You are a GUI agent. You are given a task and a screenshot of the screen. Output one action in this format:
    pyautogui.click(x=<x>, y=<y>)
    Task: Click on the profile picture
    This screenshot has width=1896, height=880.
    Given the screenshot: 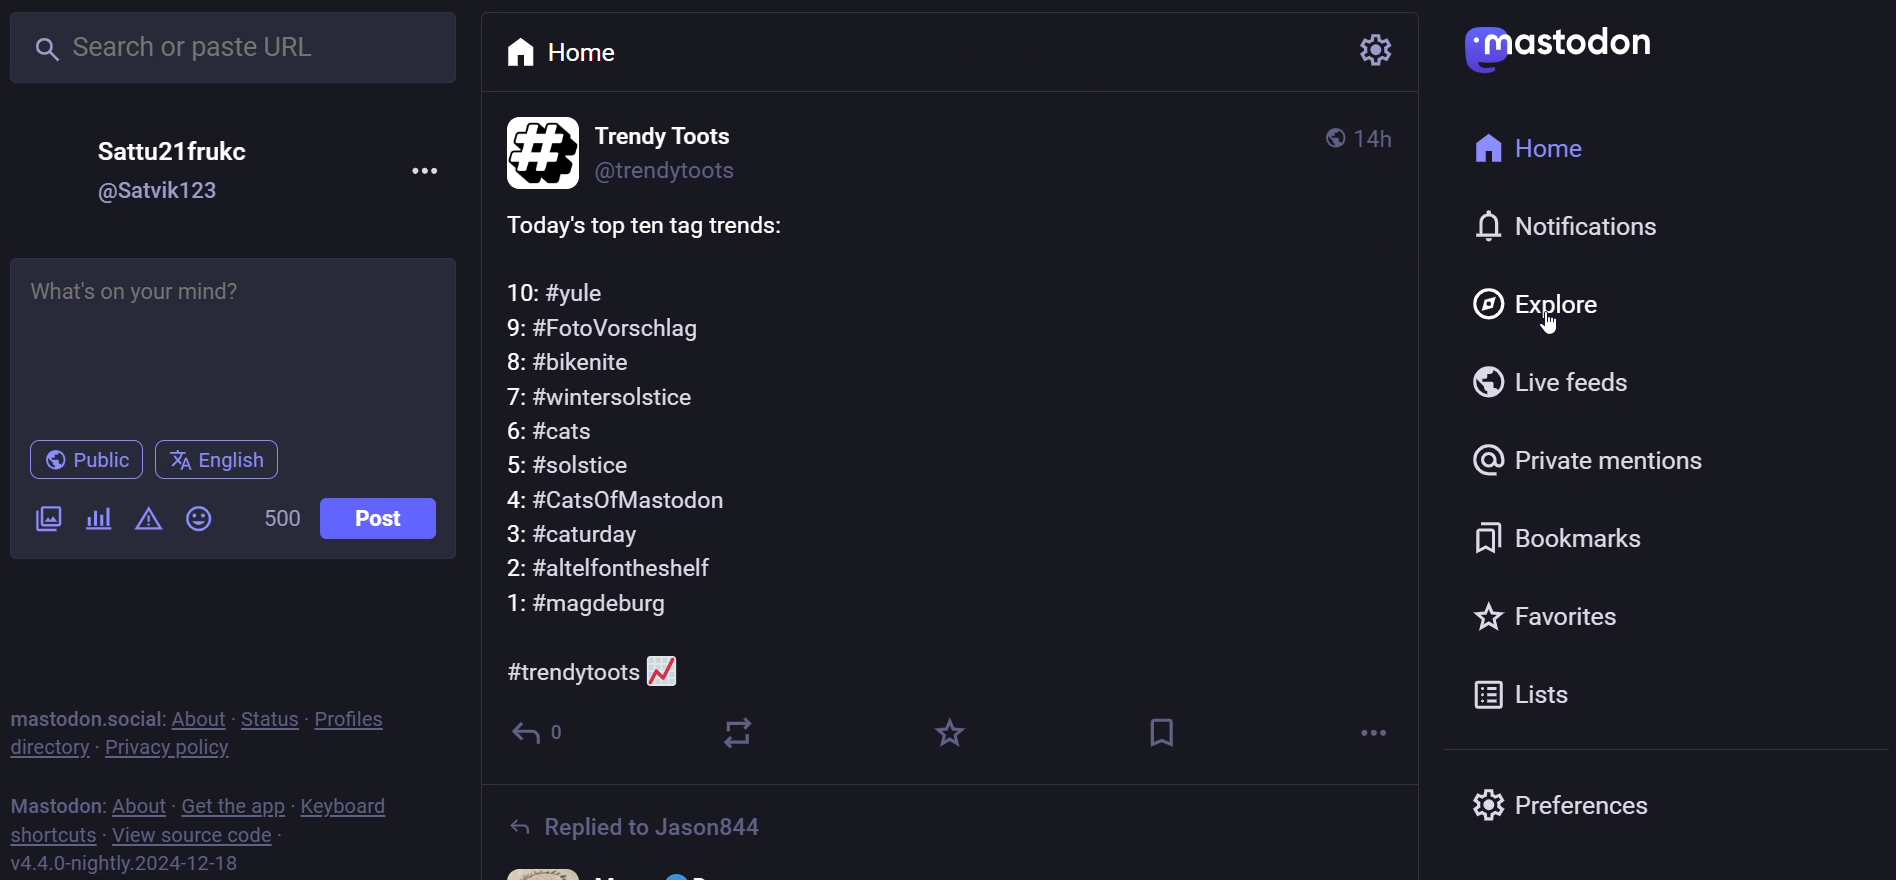 What is the action you would take?
    pyautogui.click(x=534, y=151)
    